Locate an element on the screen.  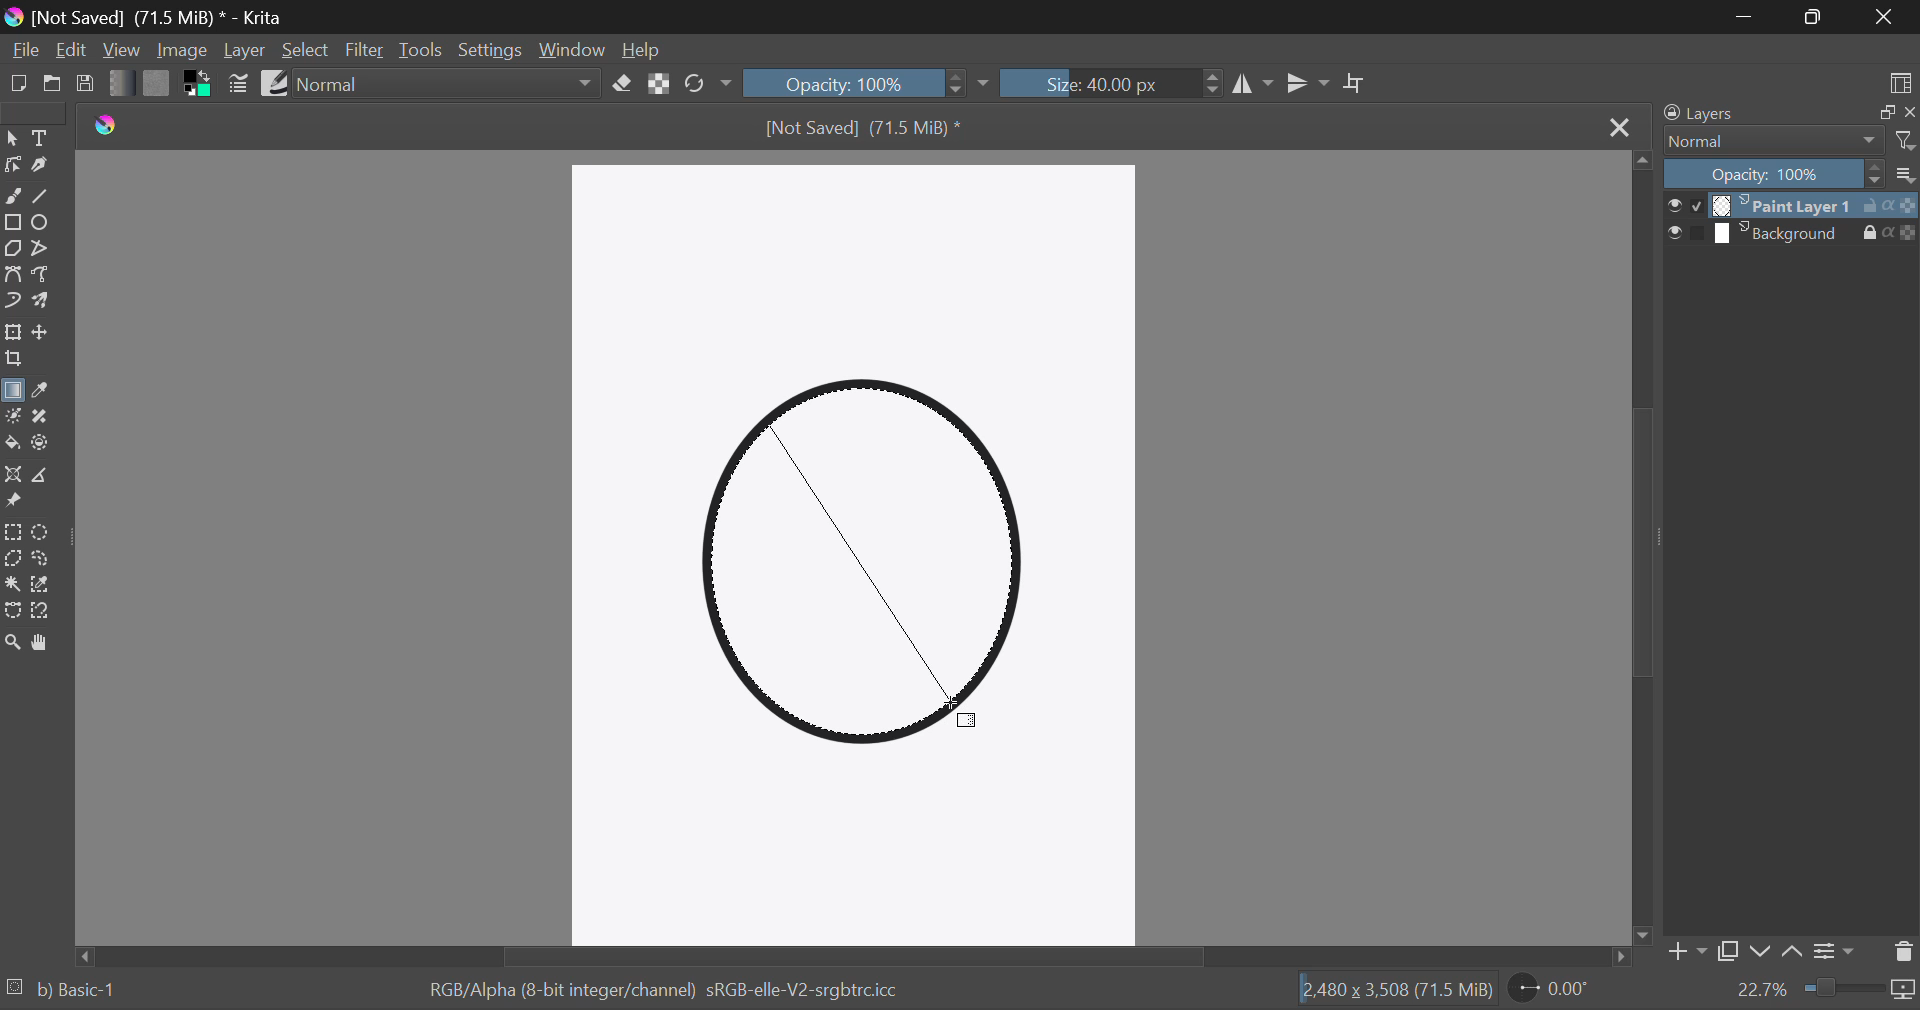
Move layer down is located at coordinates (1761, 954).